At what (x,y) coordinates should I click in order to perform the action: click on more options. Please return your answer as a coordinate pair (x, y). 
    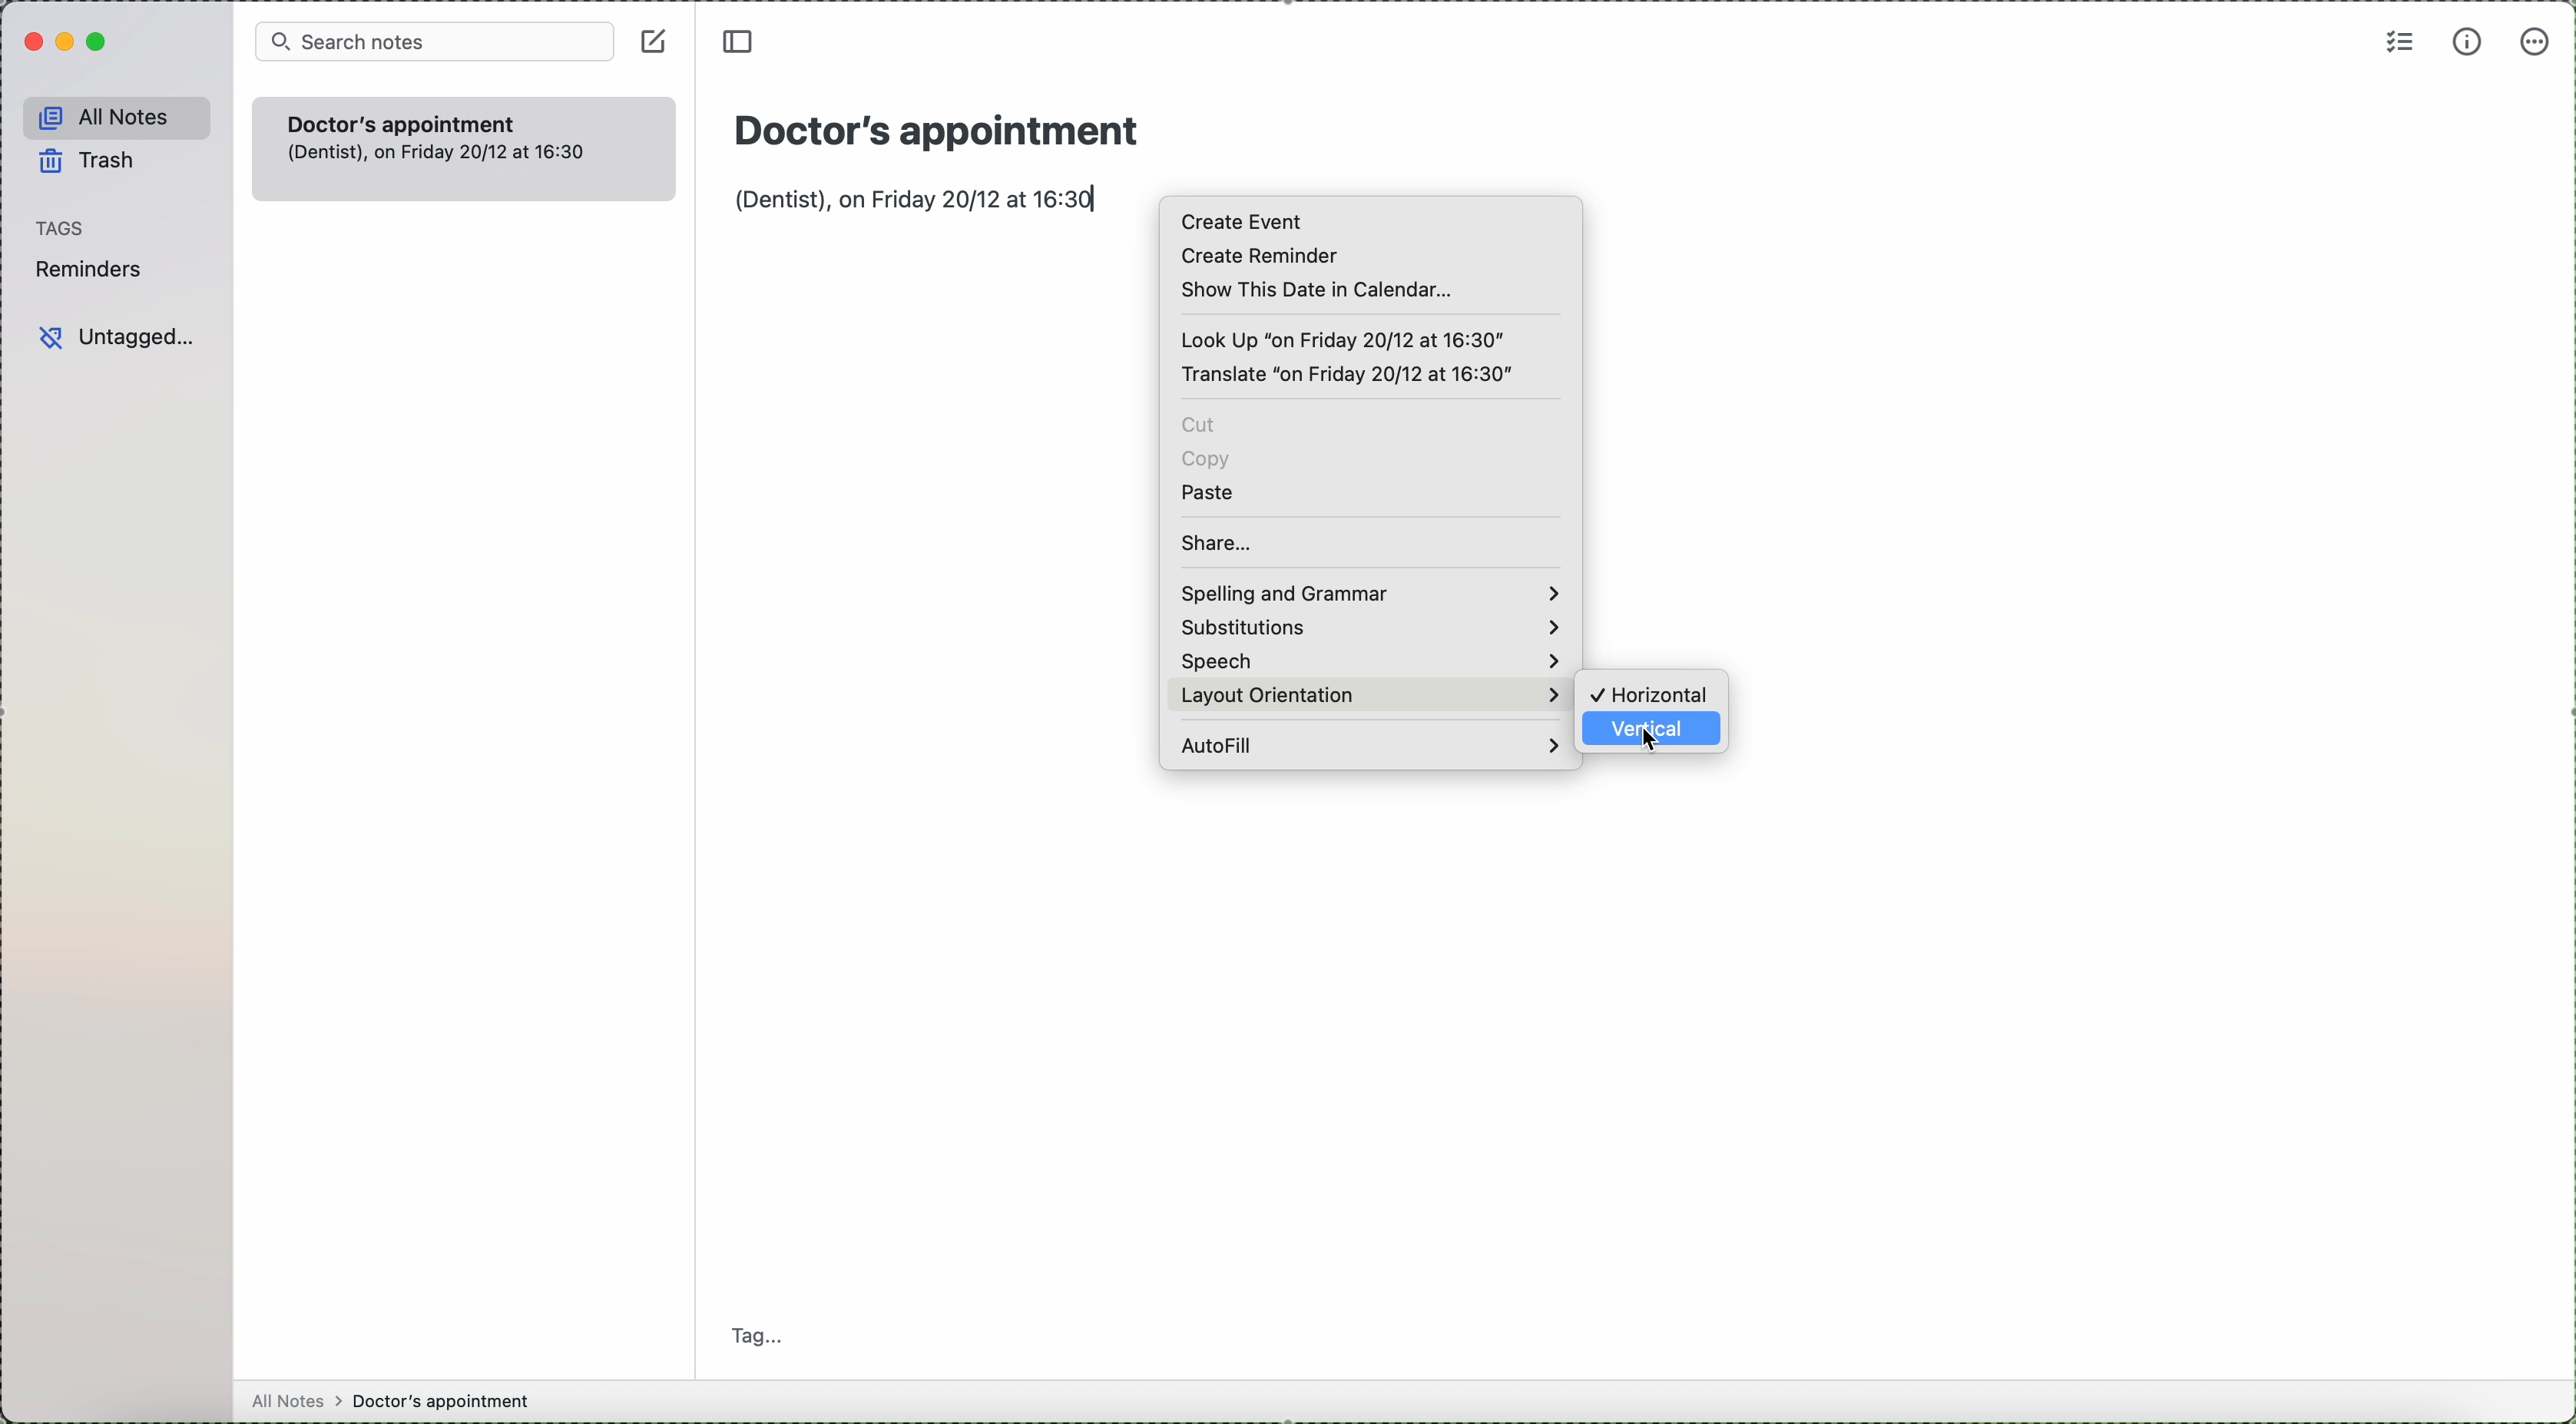
    Looking at the image, I should click on (2536, 45).